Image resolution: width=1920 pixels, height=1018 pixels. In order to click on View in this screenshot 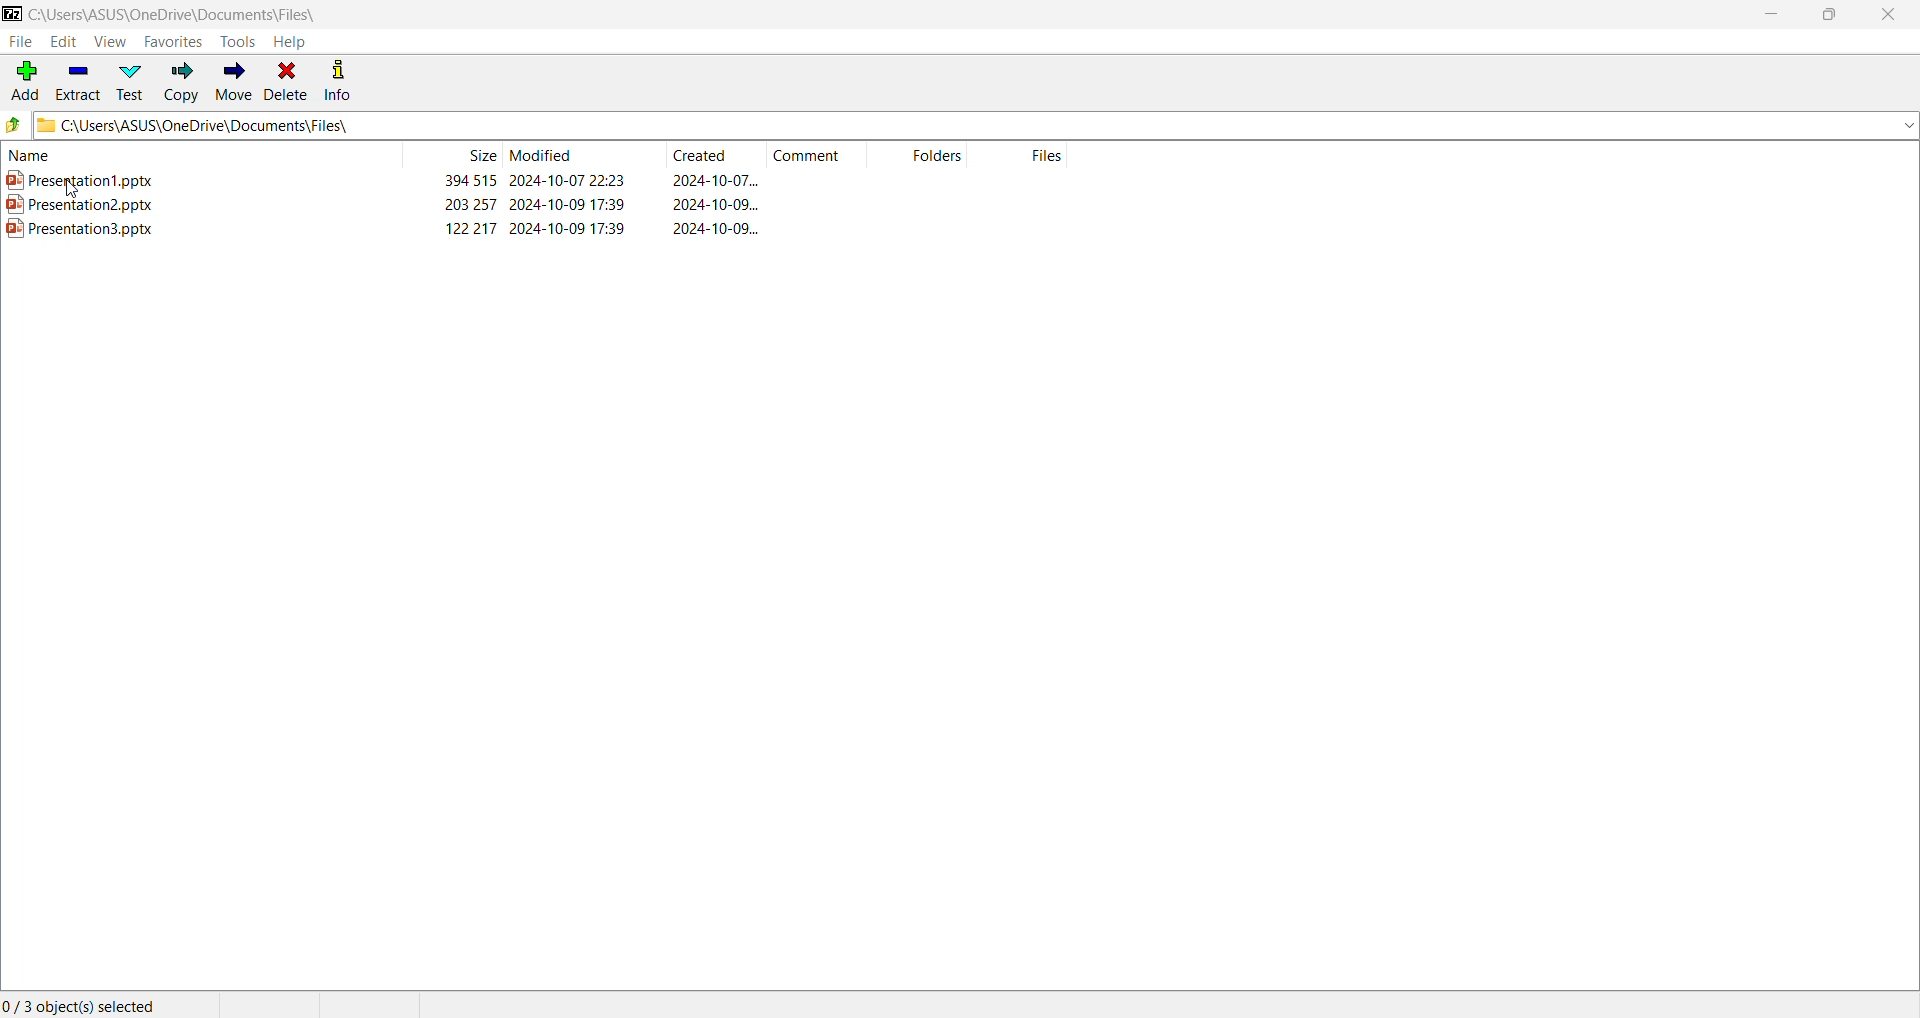, I will do `click(109, 42)`.